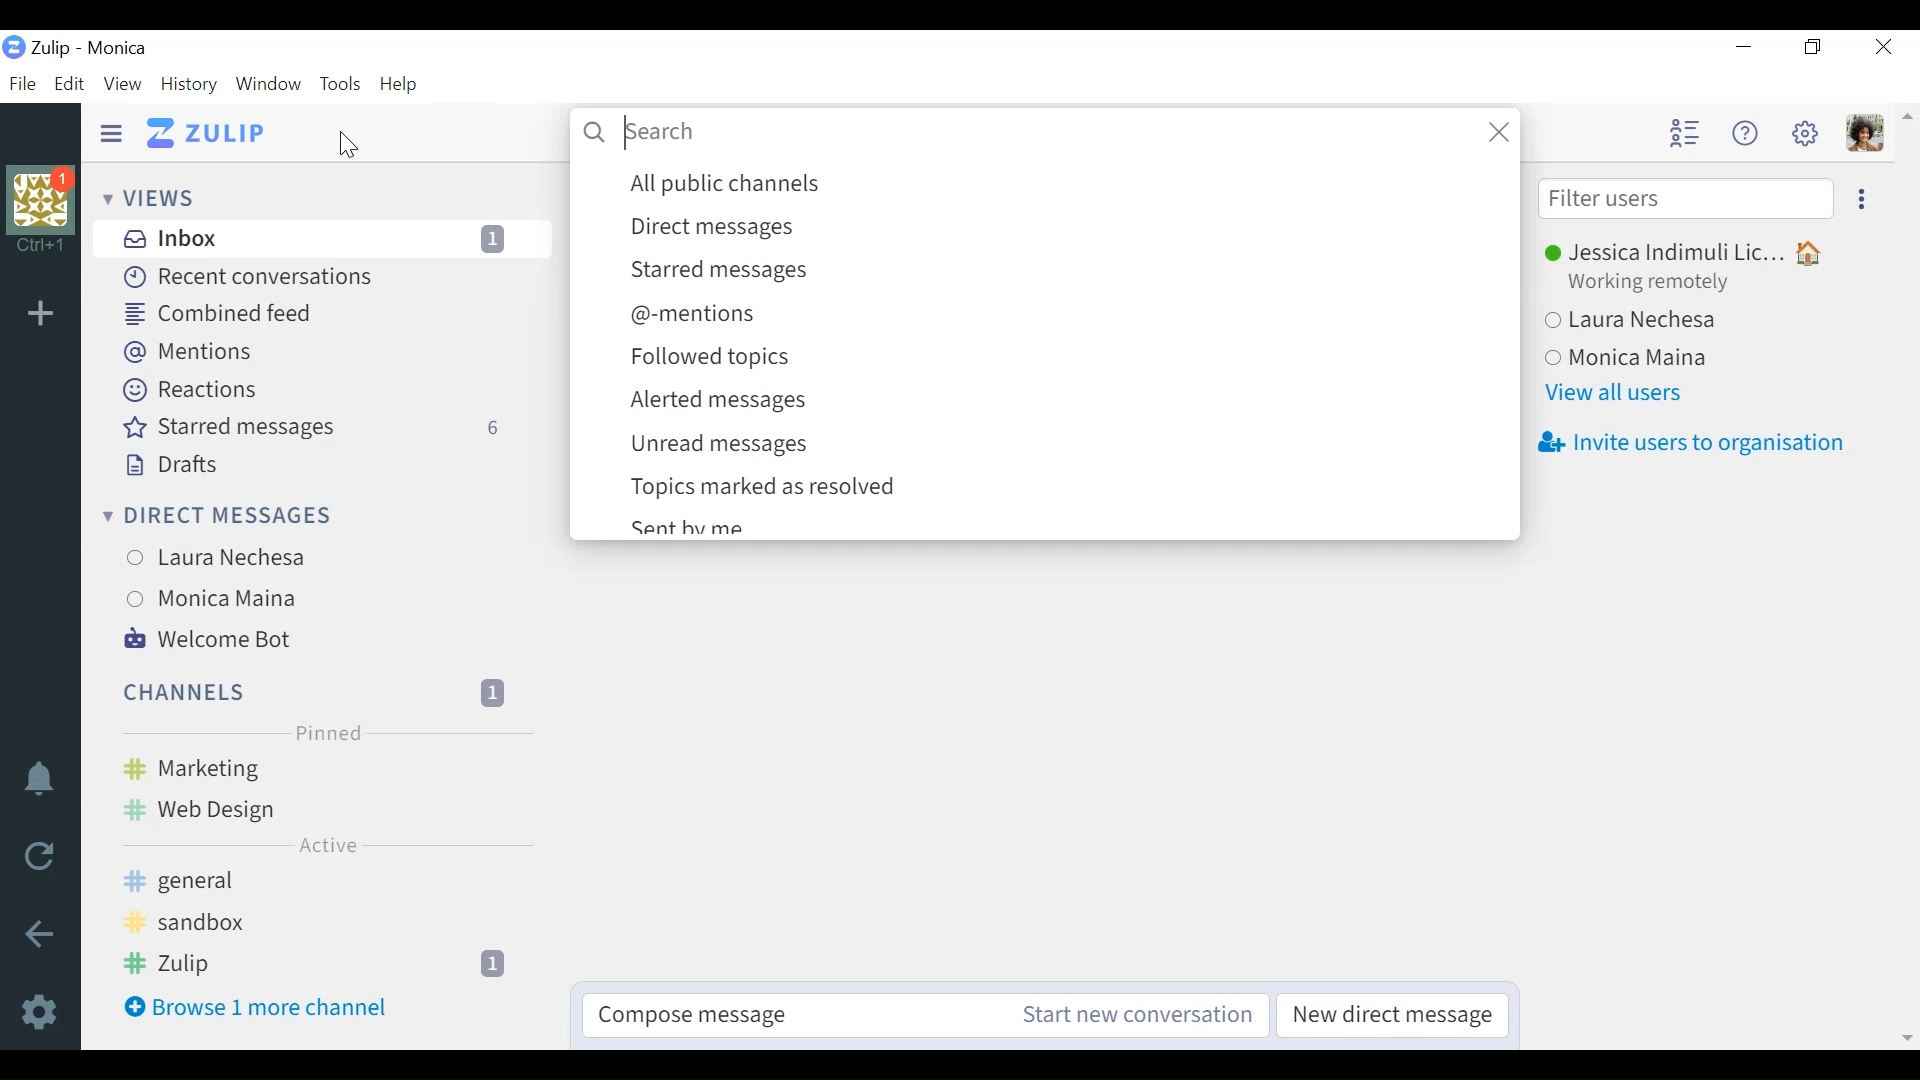  I want to click on Window, so click(271, 83).